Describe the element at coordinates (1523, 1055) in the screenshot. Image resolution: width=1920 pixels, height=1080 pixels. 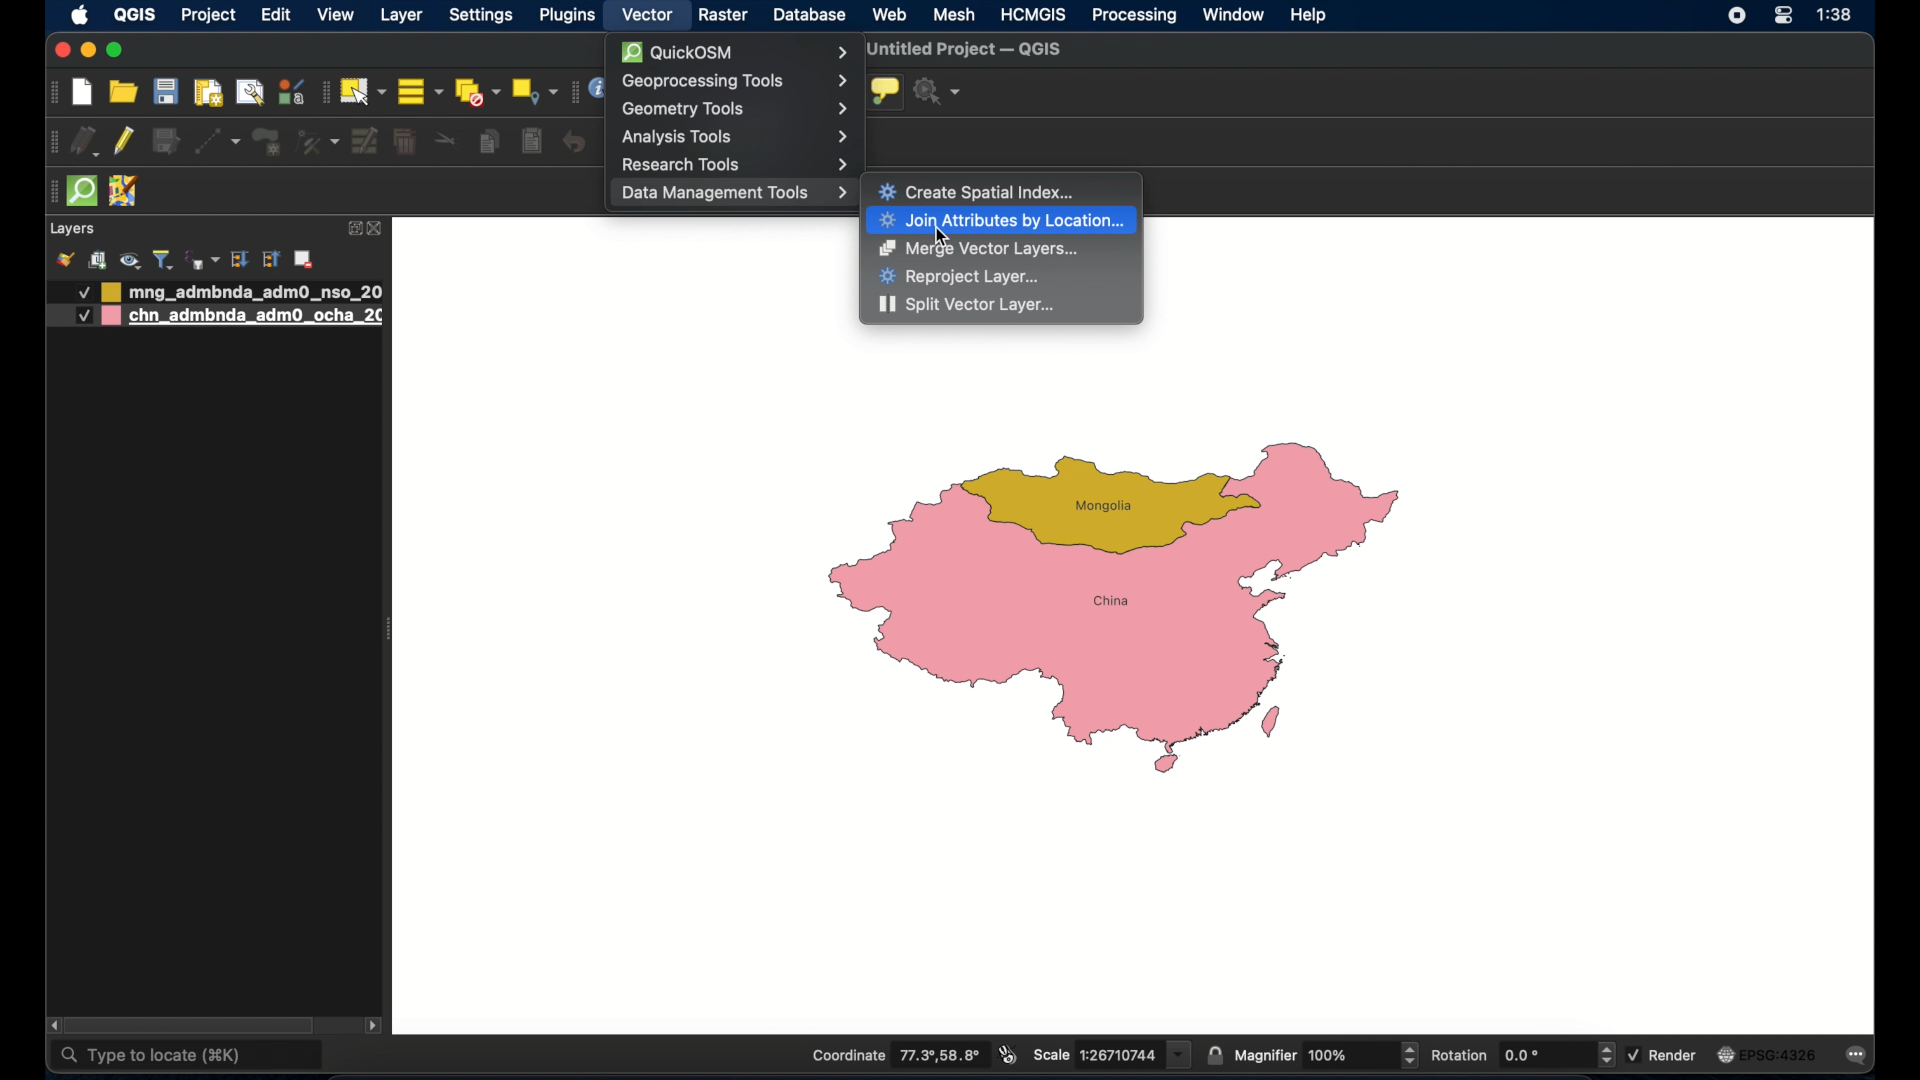
I see `rotation` at that location.